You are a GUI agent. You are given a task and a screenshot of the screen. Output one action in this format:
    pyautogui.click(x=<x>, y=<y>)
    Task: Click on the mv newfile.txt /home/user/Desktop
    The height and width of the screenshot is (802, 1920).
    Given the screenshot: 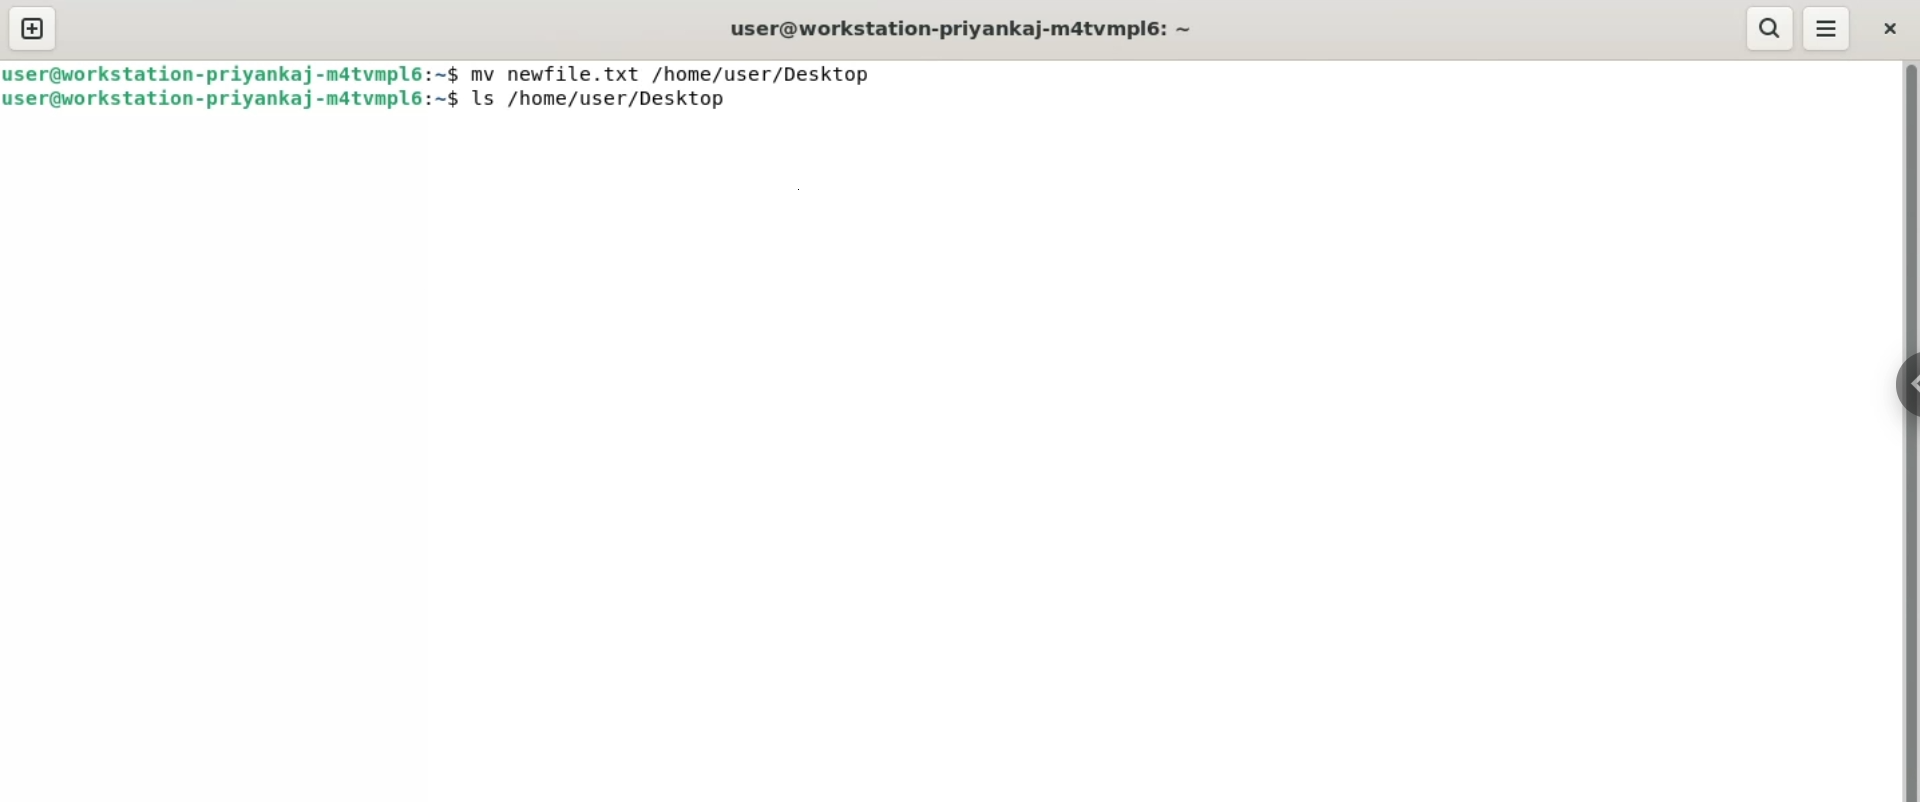 What is the action you would take?
    pyautogui.click(x=673, y=72)
    